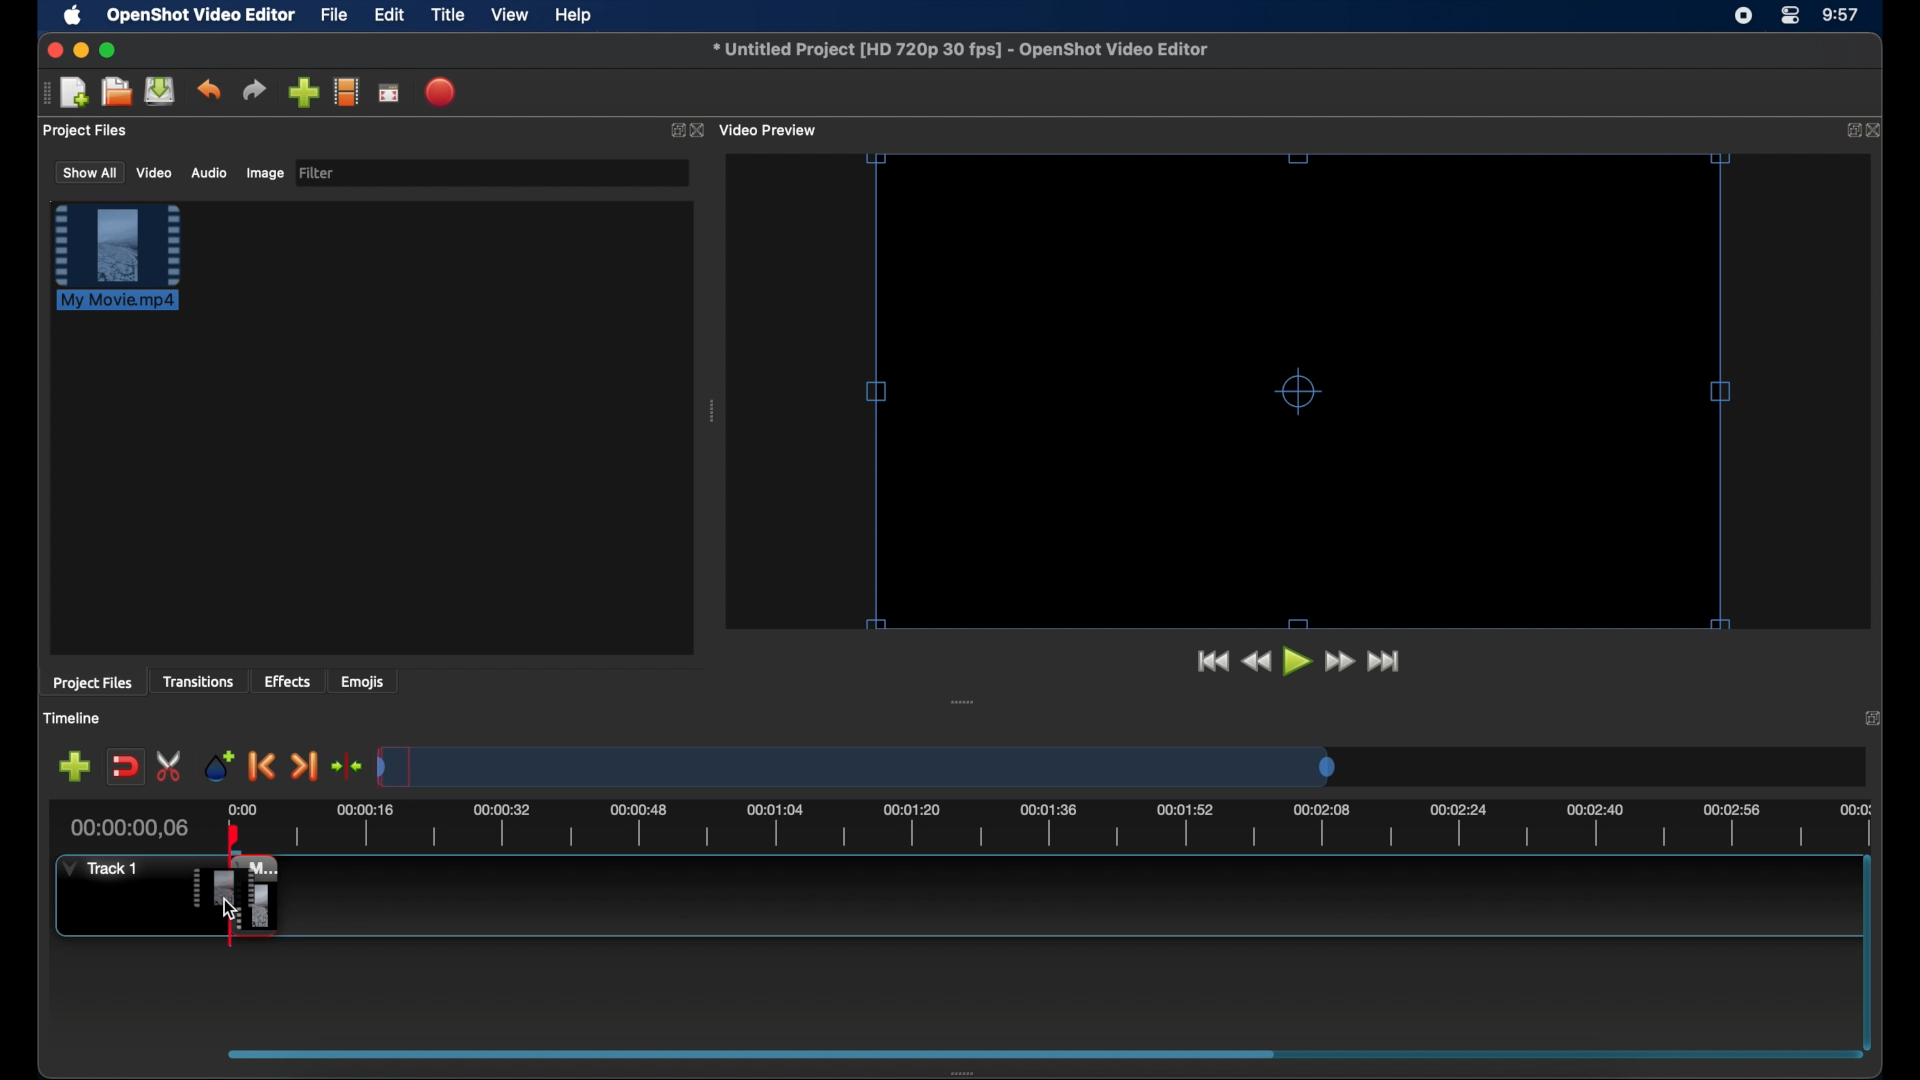  What do you see at coordinates (74, 767) in the screenshot?
I see `add track` at bounding box center [74, 767].